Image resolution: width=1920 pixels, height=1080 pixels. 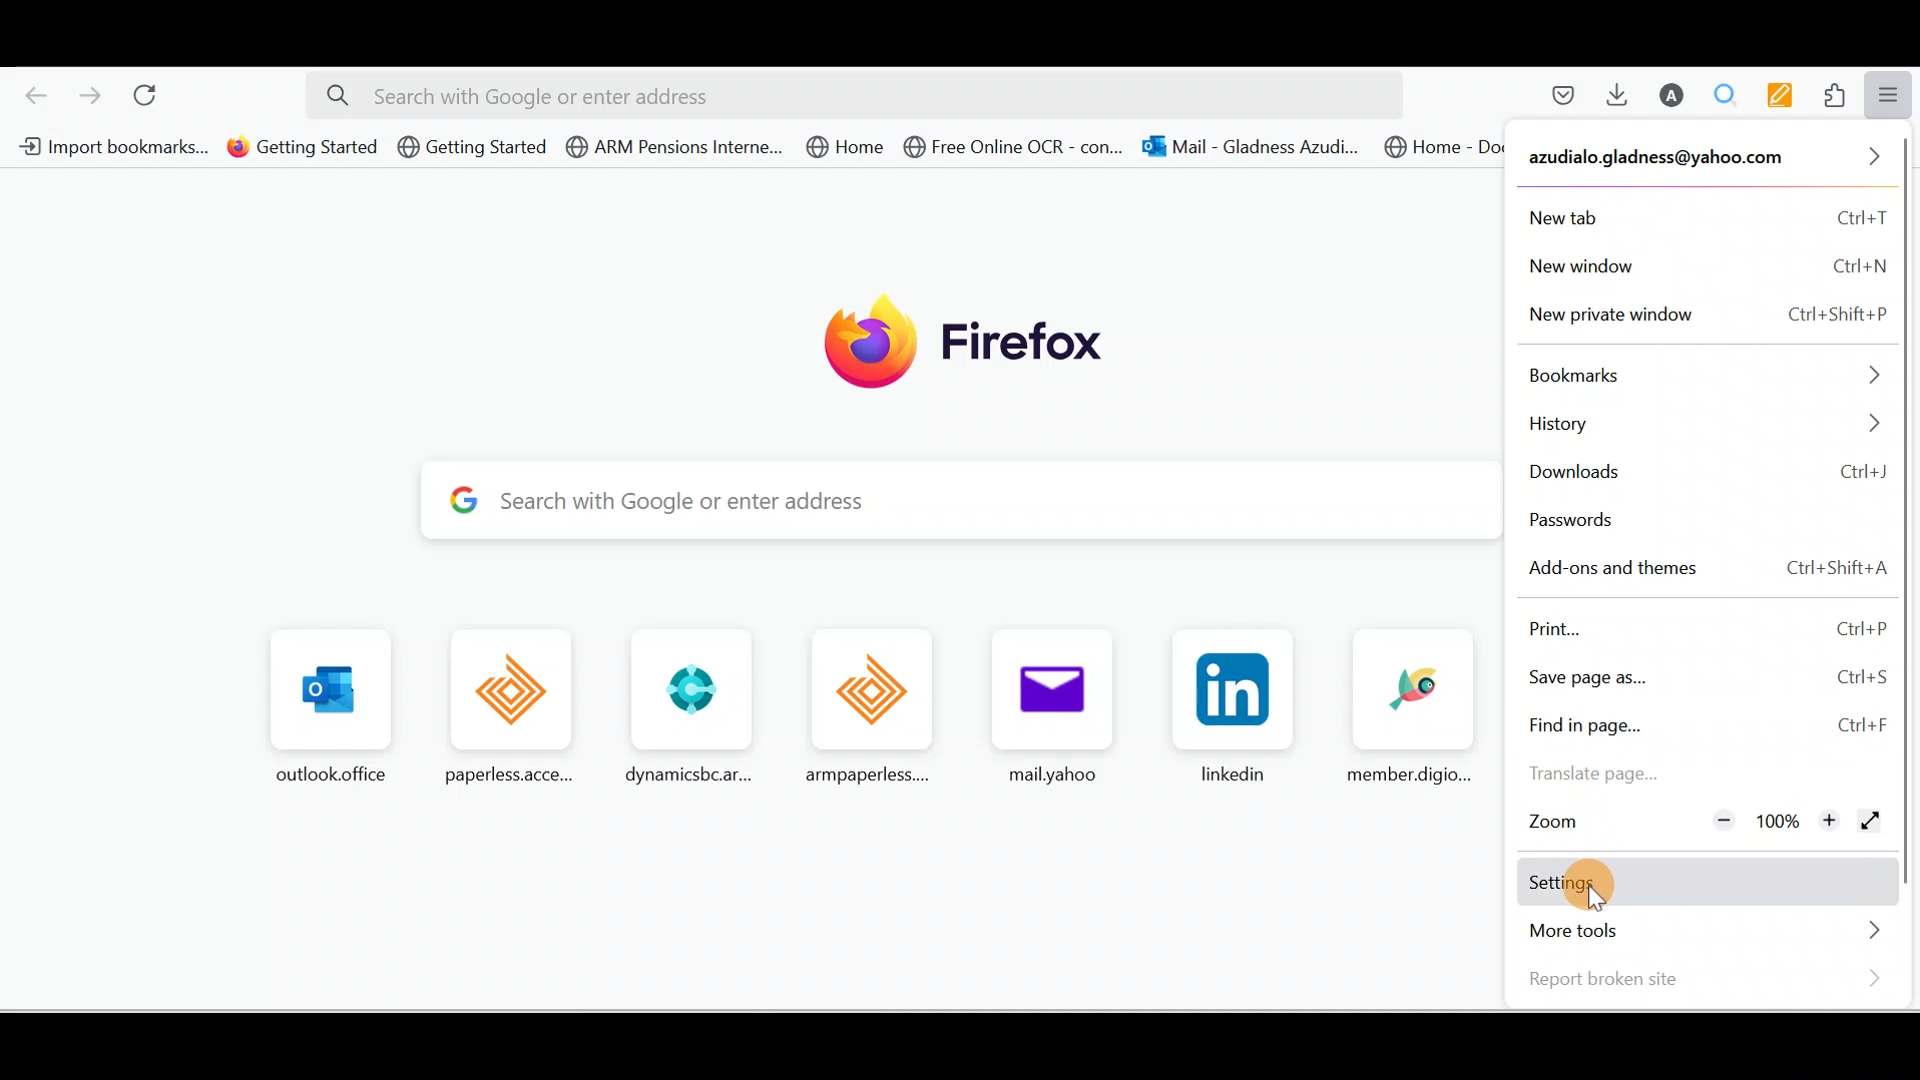 What do you see at coordinates (1874, 825) in the screenshot?
I see `Display window in full screen` at bounding box center [1874, 825].